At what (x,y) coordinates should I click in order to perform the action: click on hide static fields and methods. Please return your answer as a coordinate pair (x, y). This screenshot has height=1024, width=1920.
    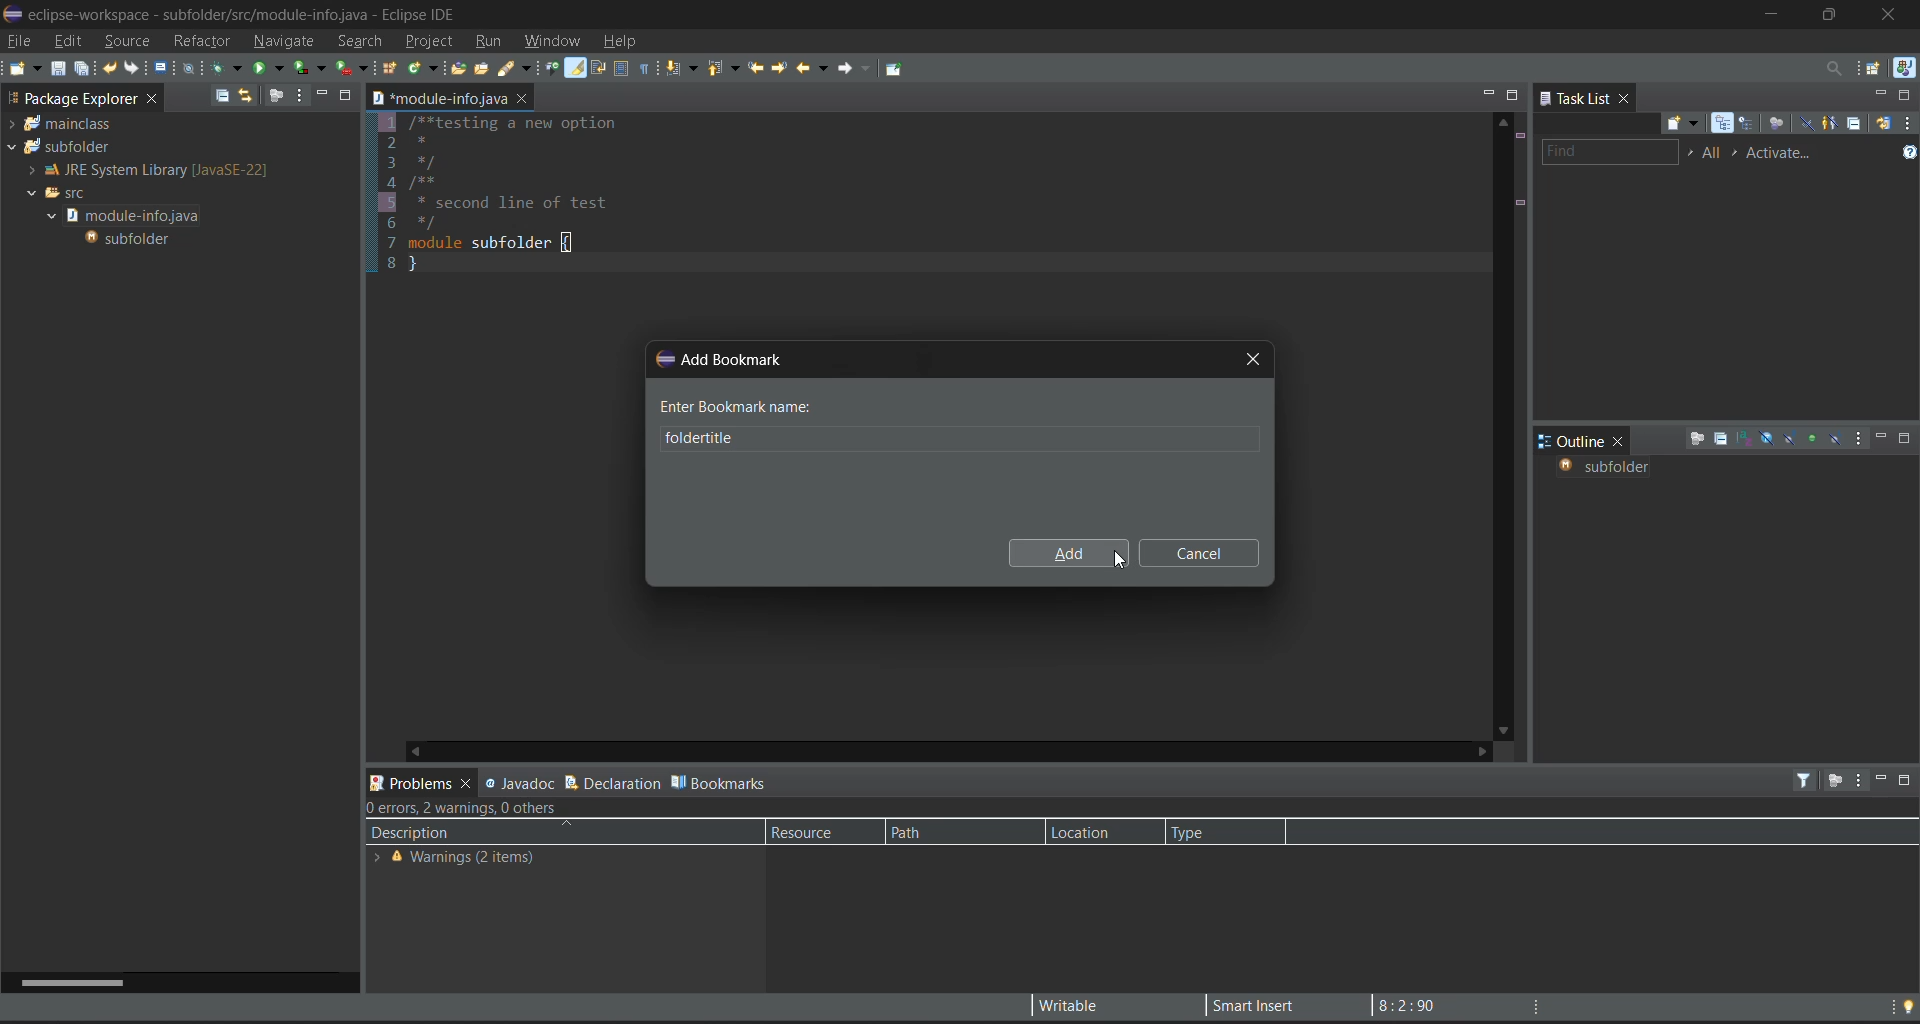
    Looking at the image, I should click on (1791, 440).